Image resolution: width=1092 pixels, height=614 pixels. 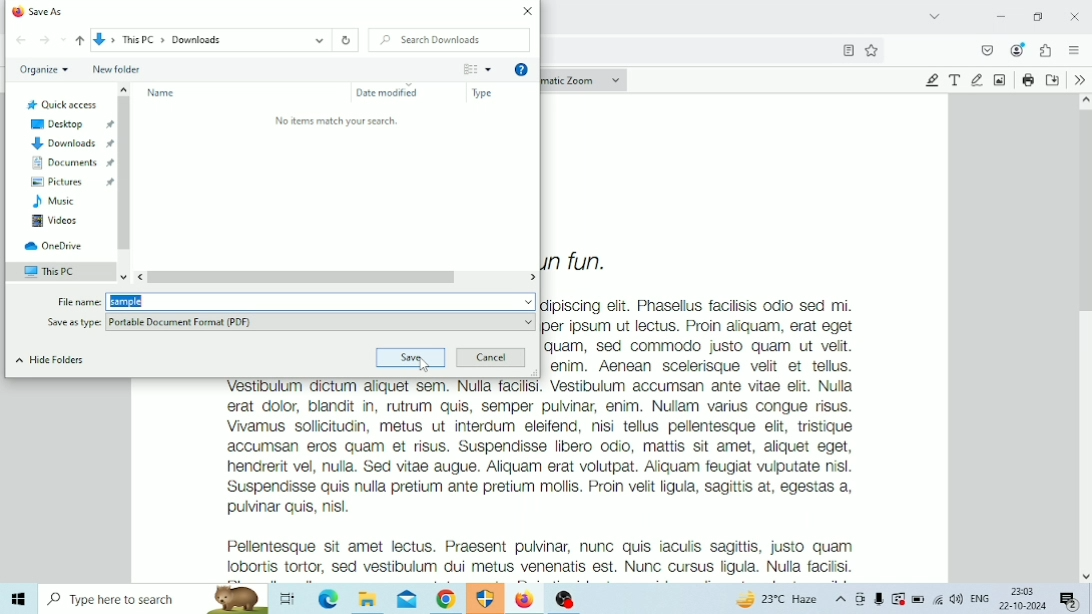 I want to click on File name Field, so click(x=321, y=301).